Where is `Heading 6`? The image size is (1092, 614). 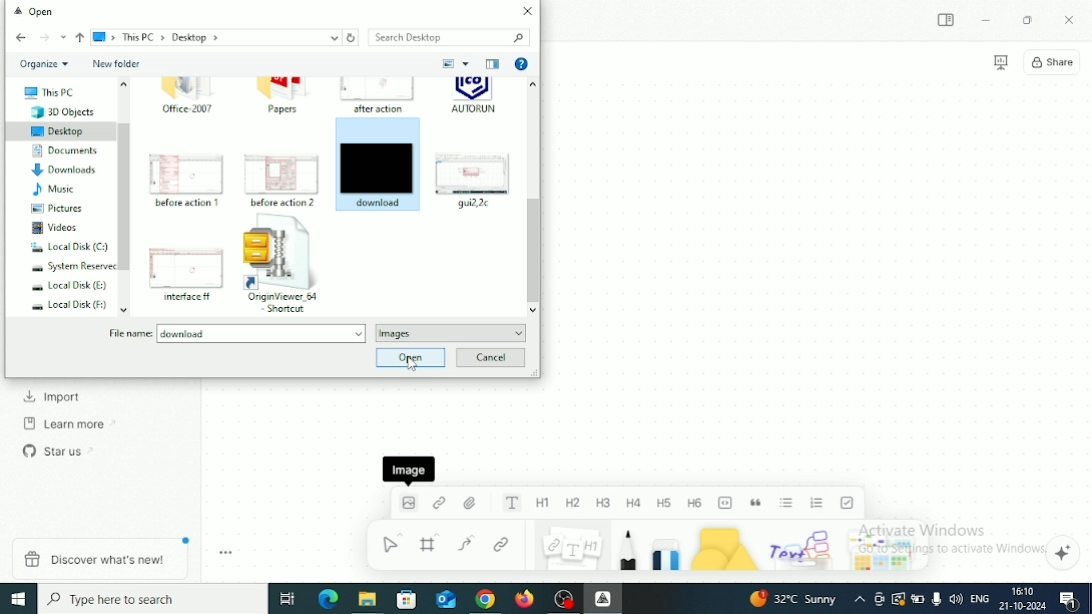
Heading 6 is located at coordinates (696, 502).